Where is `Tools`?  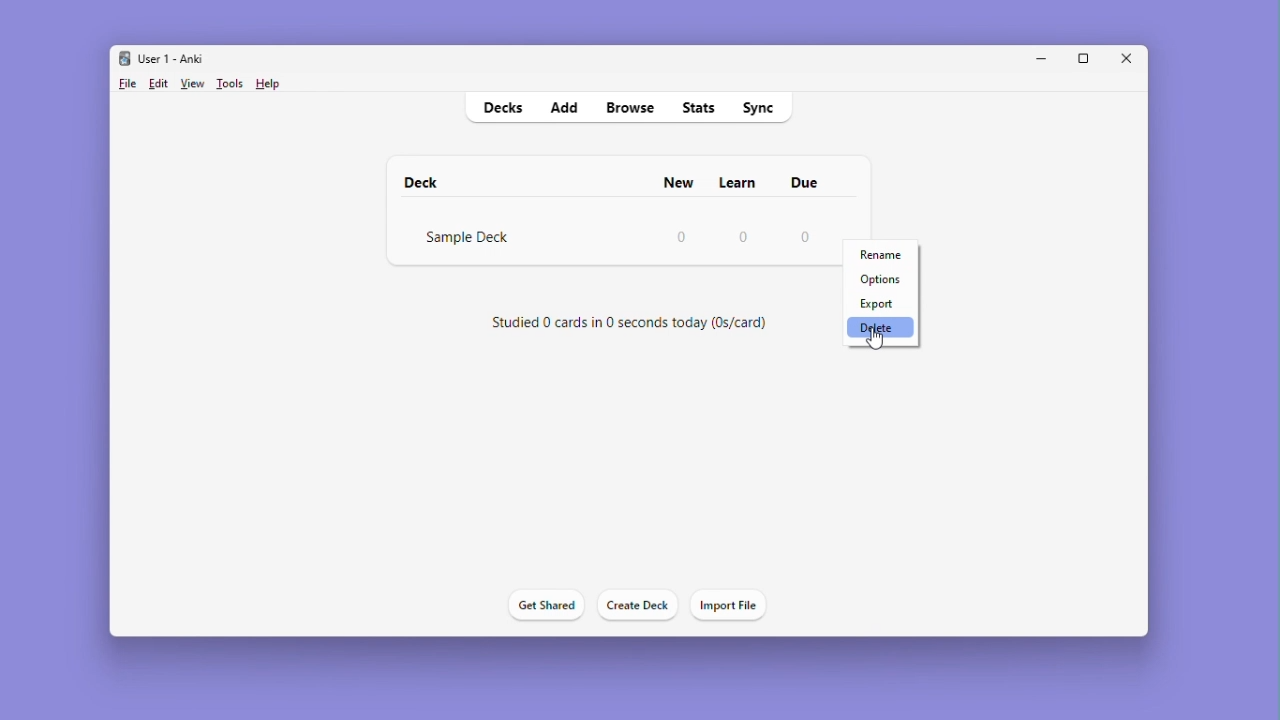 Tools is located at coordinates (229, 83).